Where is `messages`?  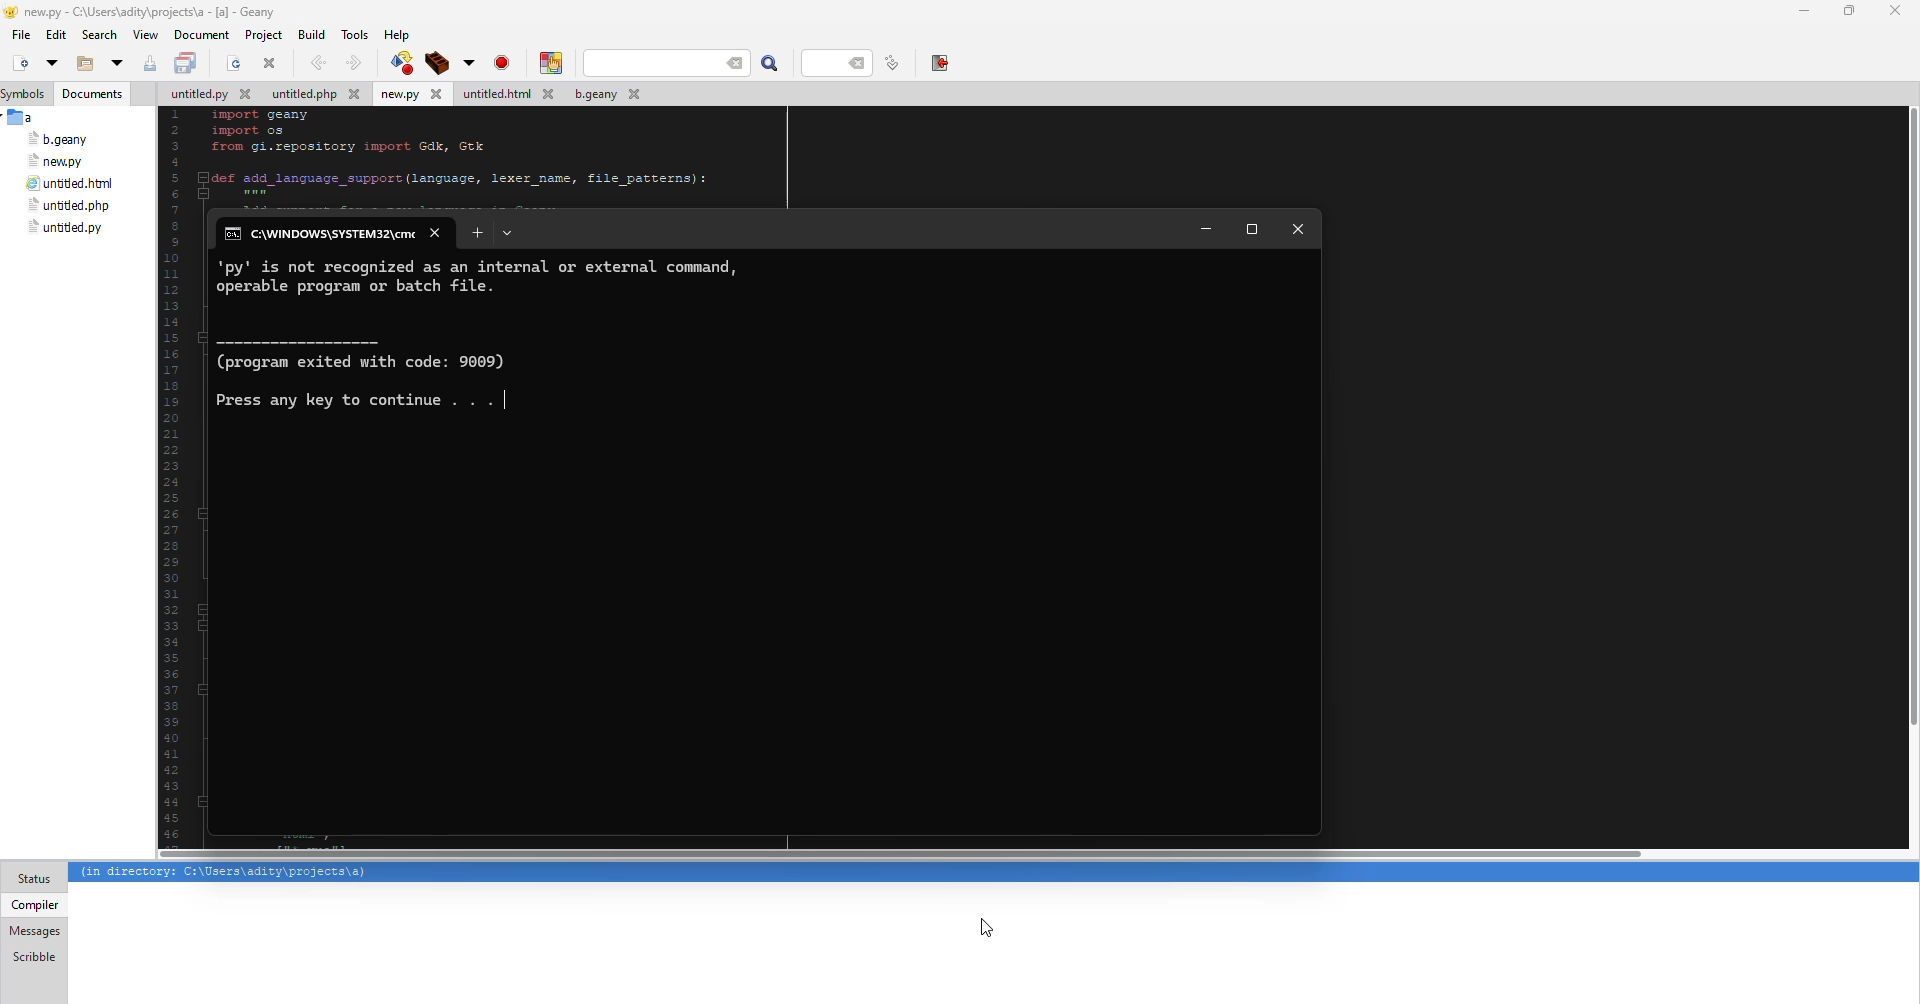
messages is located at coordinates (34, 931).